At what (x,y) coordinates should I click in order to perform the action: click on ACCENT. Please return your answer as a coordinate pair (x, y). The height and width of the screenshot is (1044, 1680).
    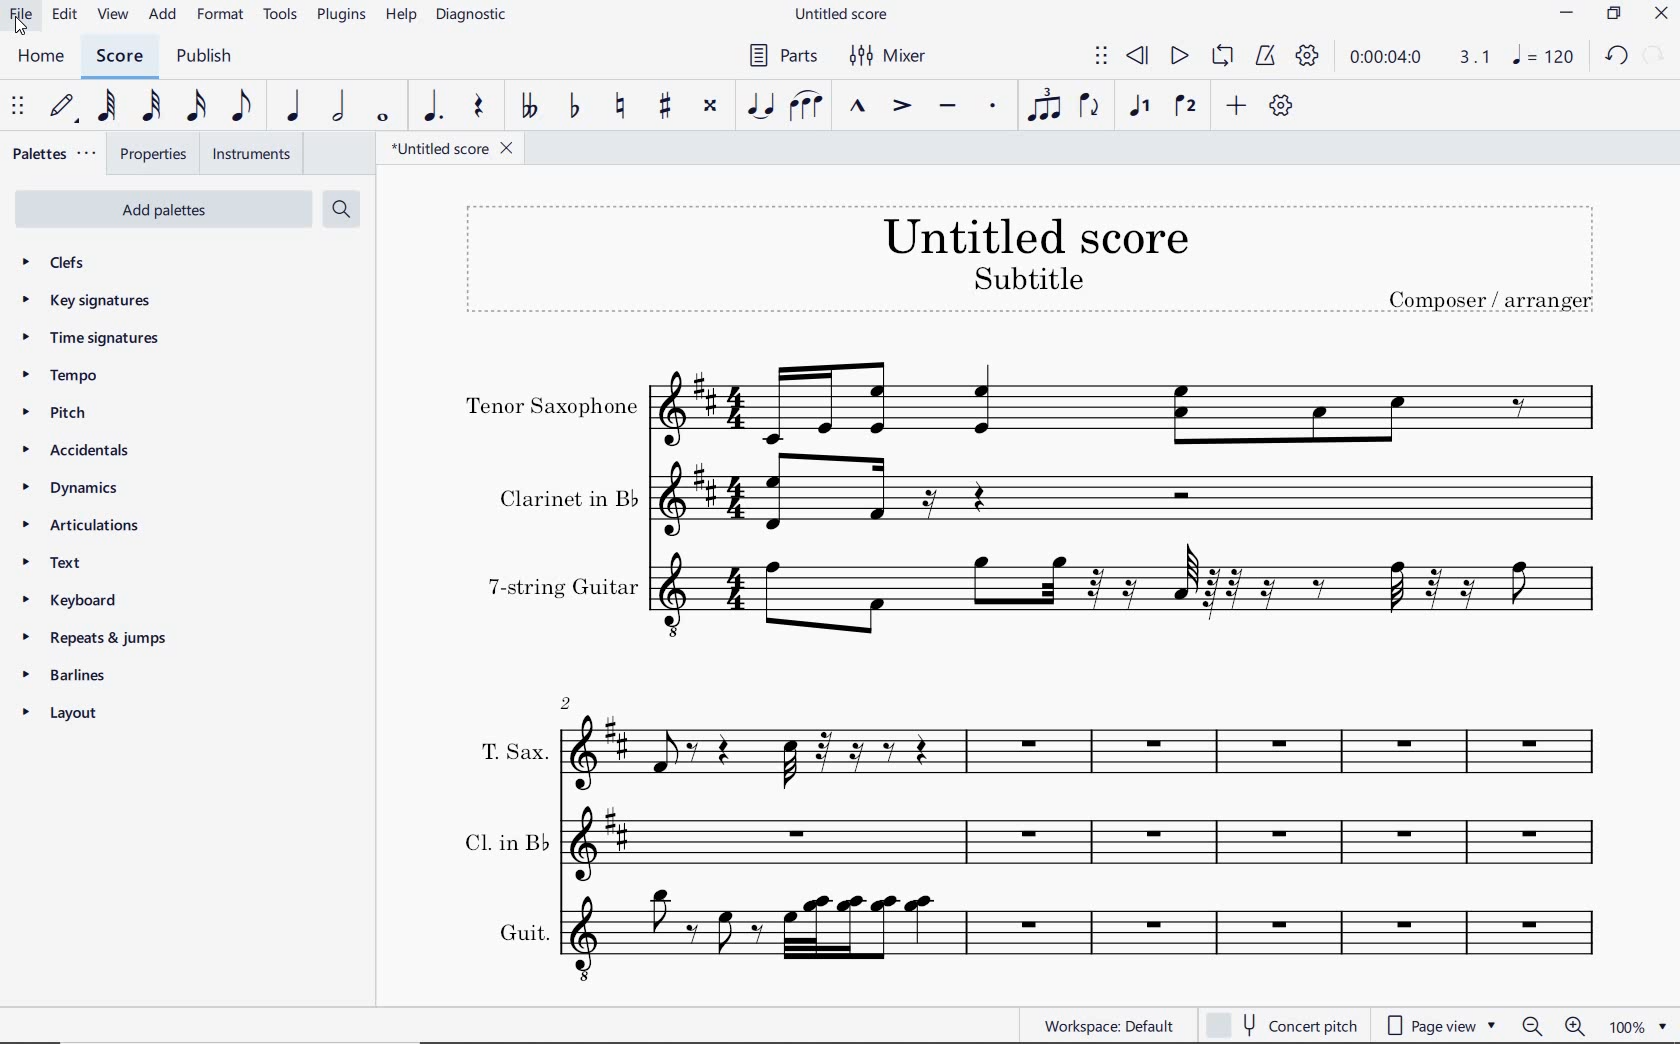
    Looking at the image, I should click on (901, 104).